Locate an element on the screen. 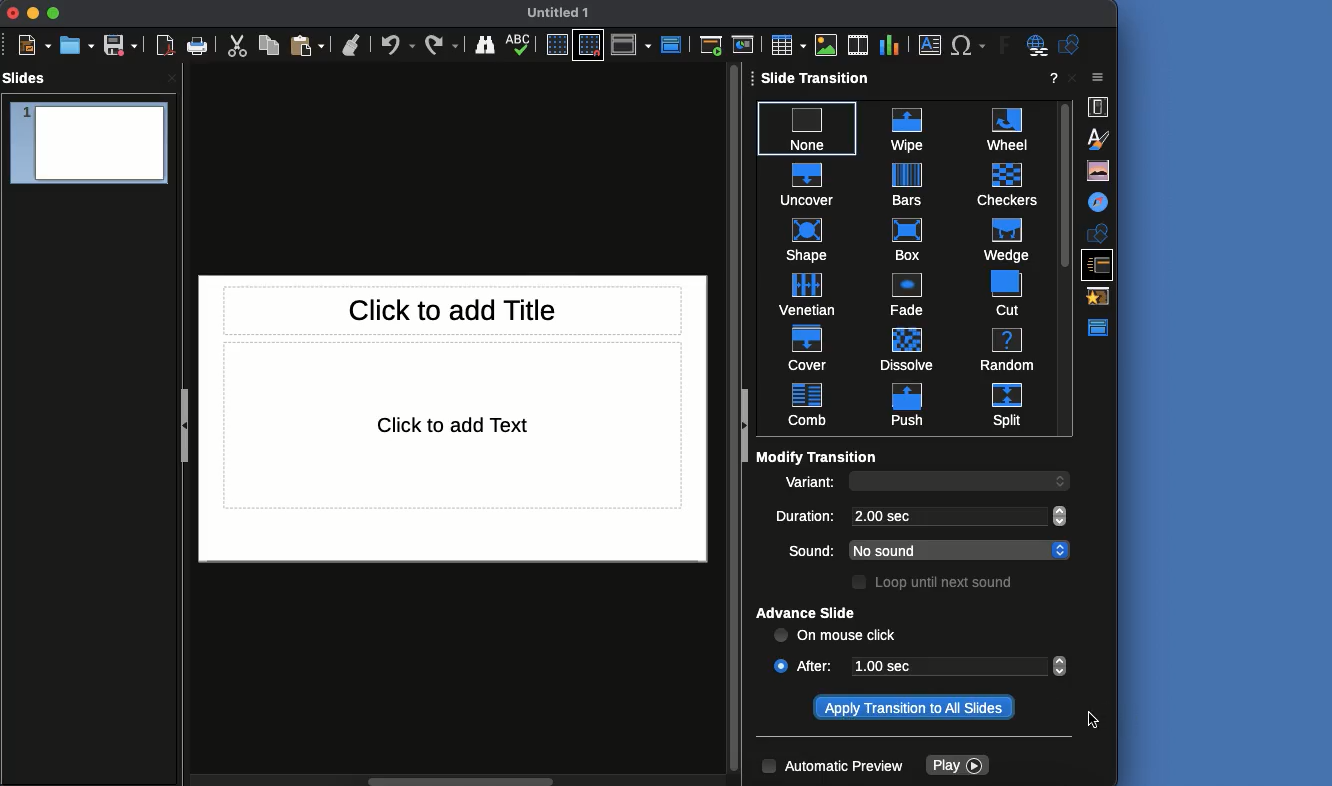 The image size is (1332, 786). Redo is located at coordinates (442, 44).